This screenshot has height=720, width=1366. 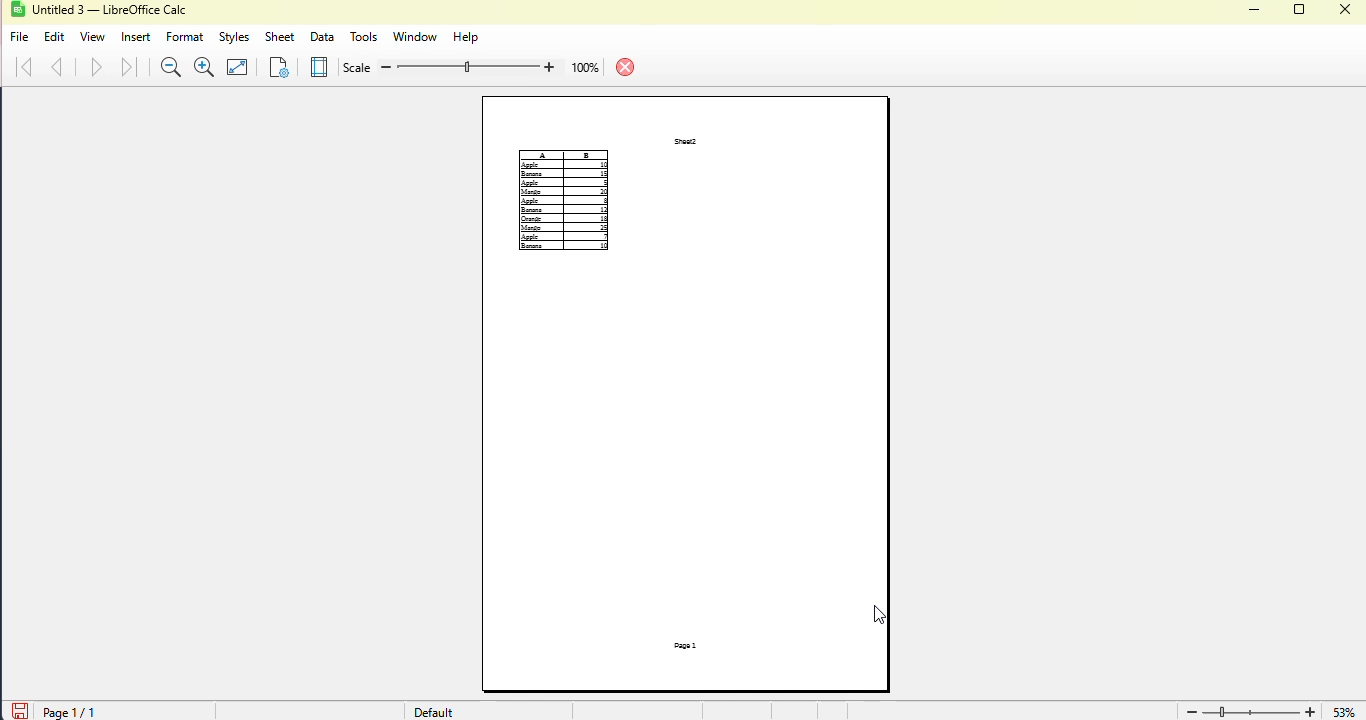 What do you see at coordinates (237, 67) in the screenshot?
I see `full screen` at bounding box center [237, 67].